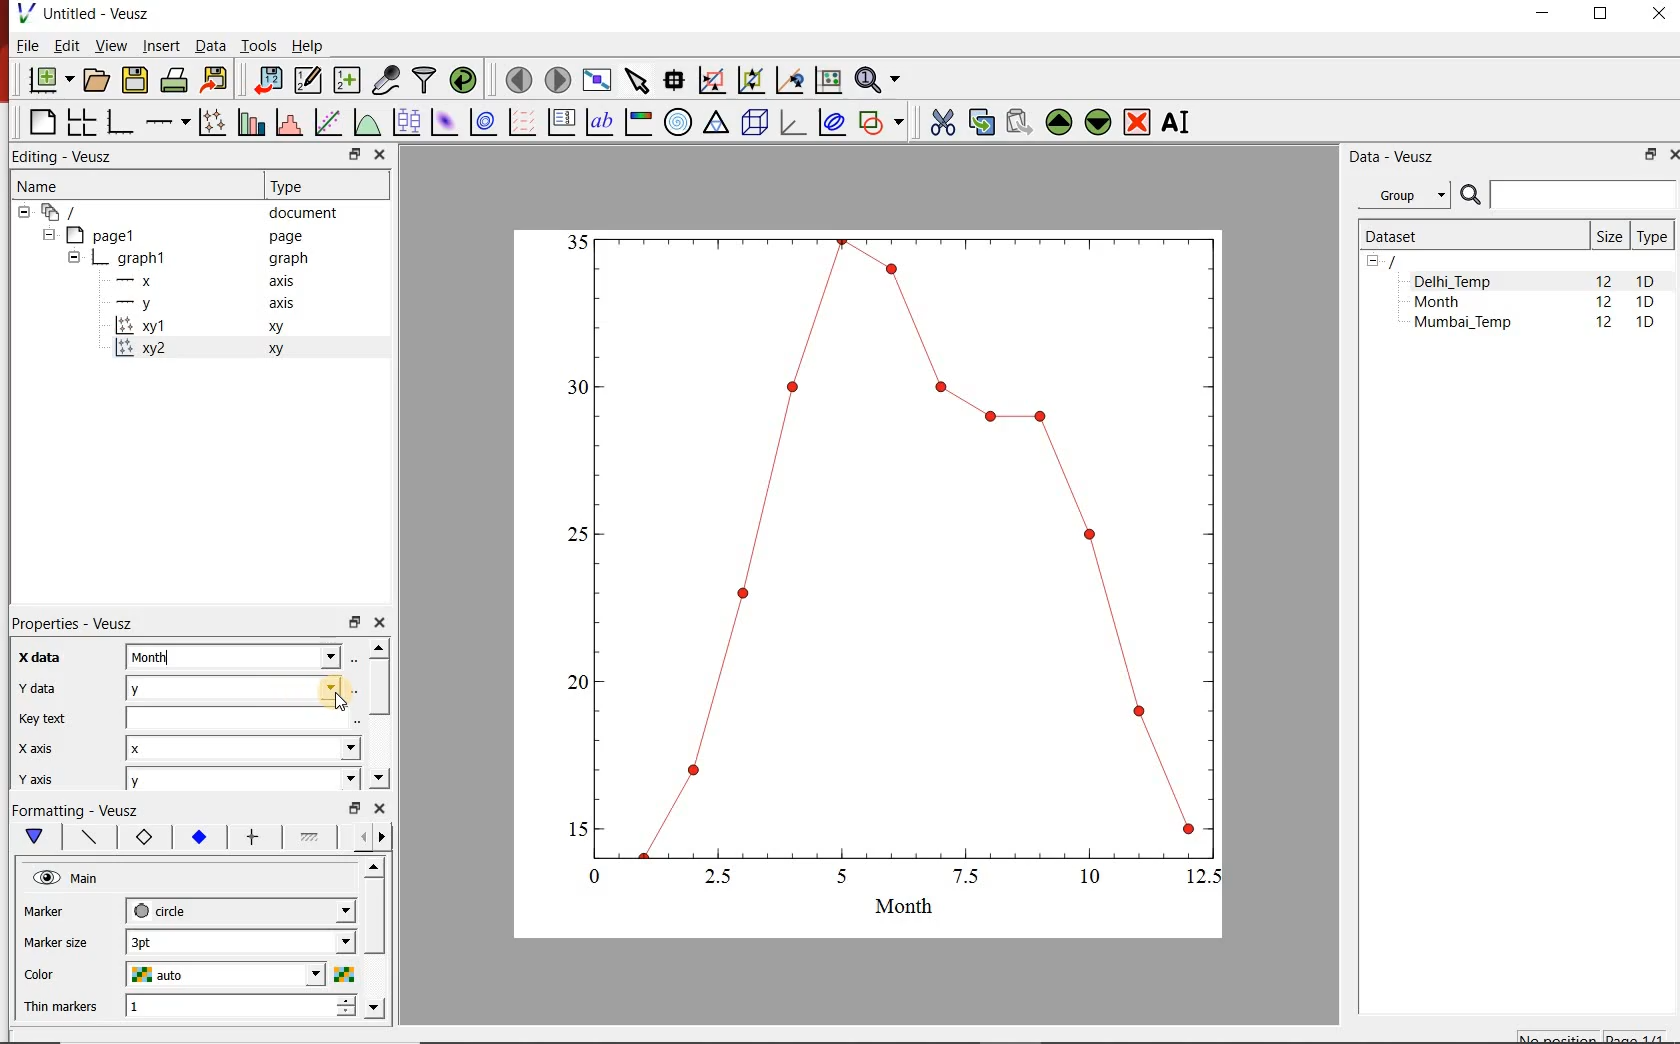 Image resolution: width=1680 pixels, height=1044 pixels. Describe the element at coordinates (80, 809) in the screenshot. I see `Formatting - Veusz` at that location.